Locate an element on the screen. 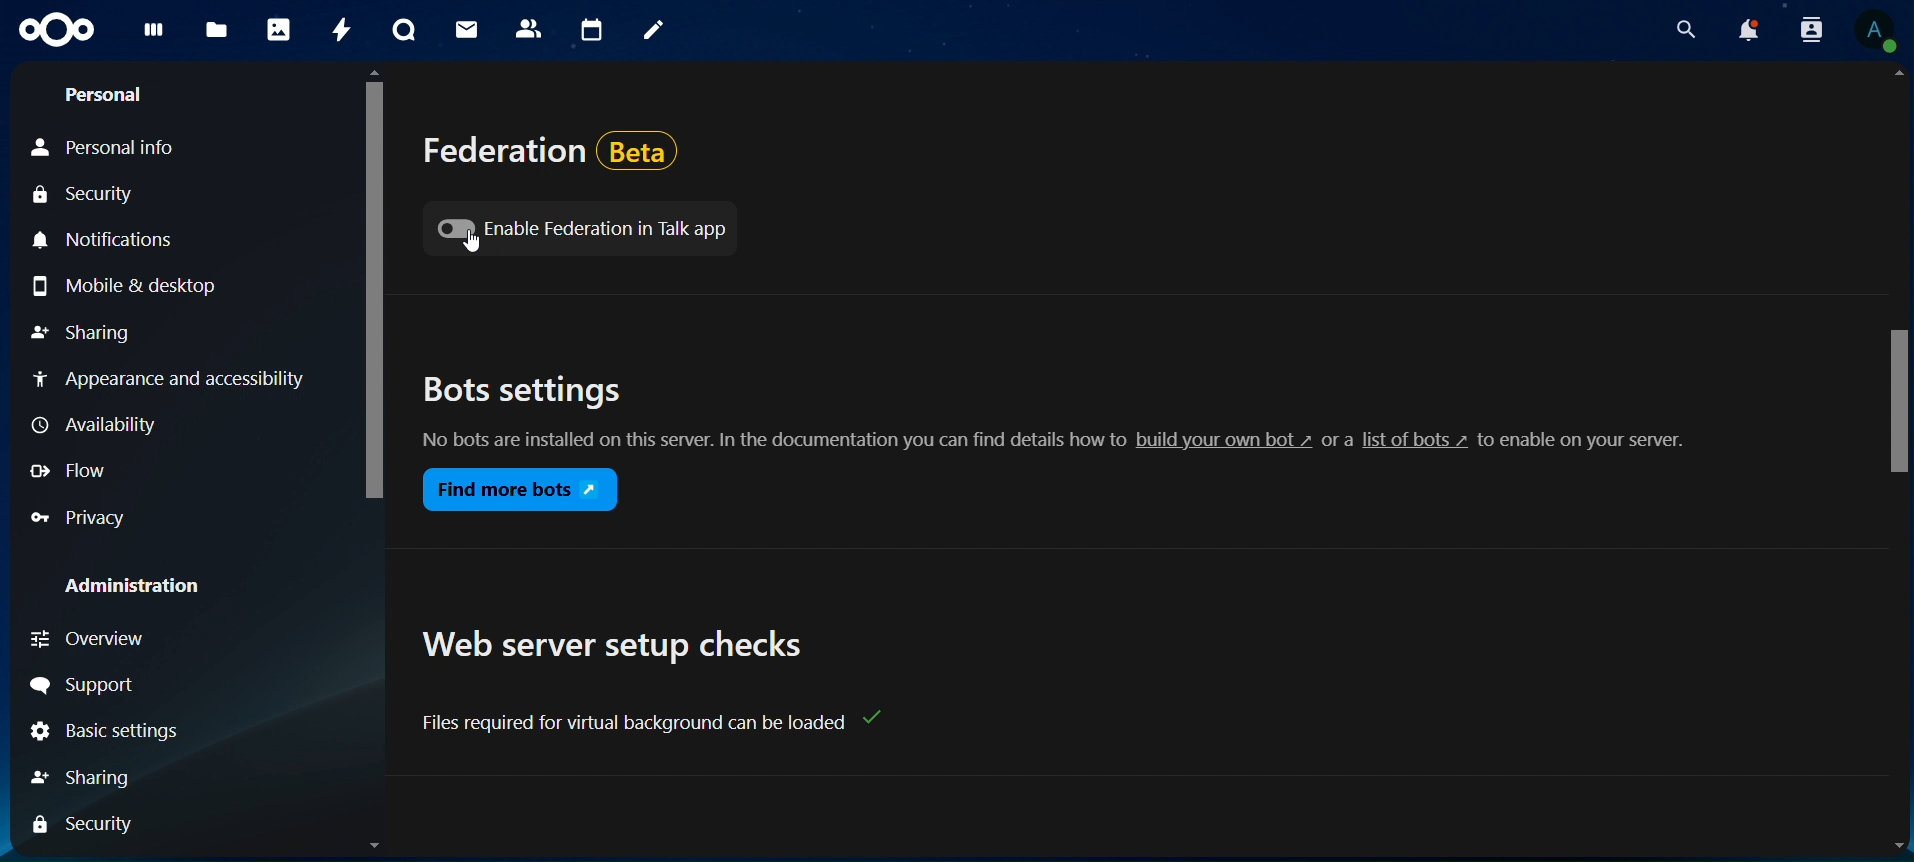 The width and height of the screenshot is (1914, 862). Sharing is located at coordinates (82, 335).